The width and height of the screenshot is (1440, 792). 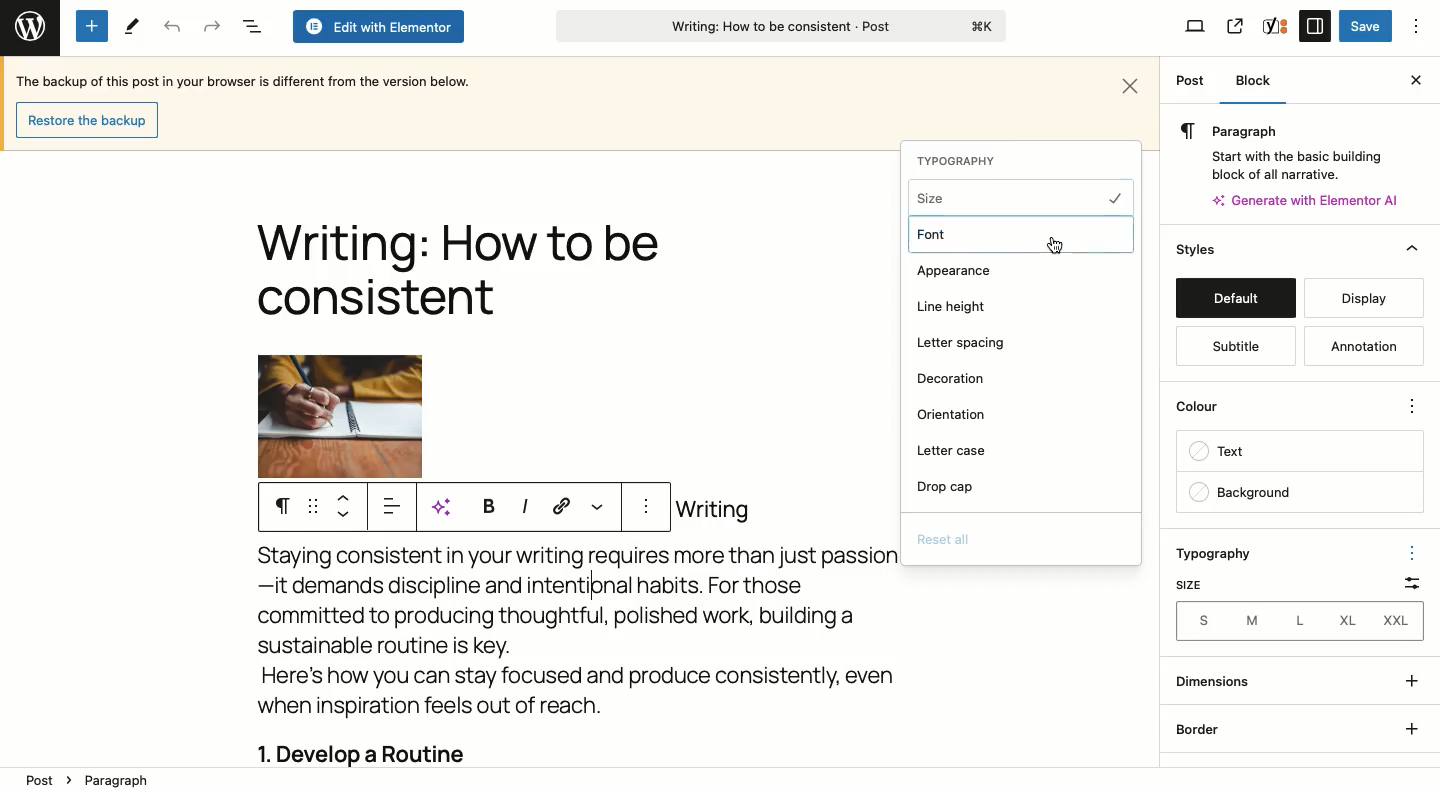 I want to click on Paragraph, so click(x=1285, y=130).